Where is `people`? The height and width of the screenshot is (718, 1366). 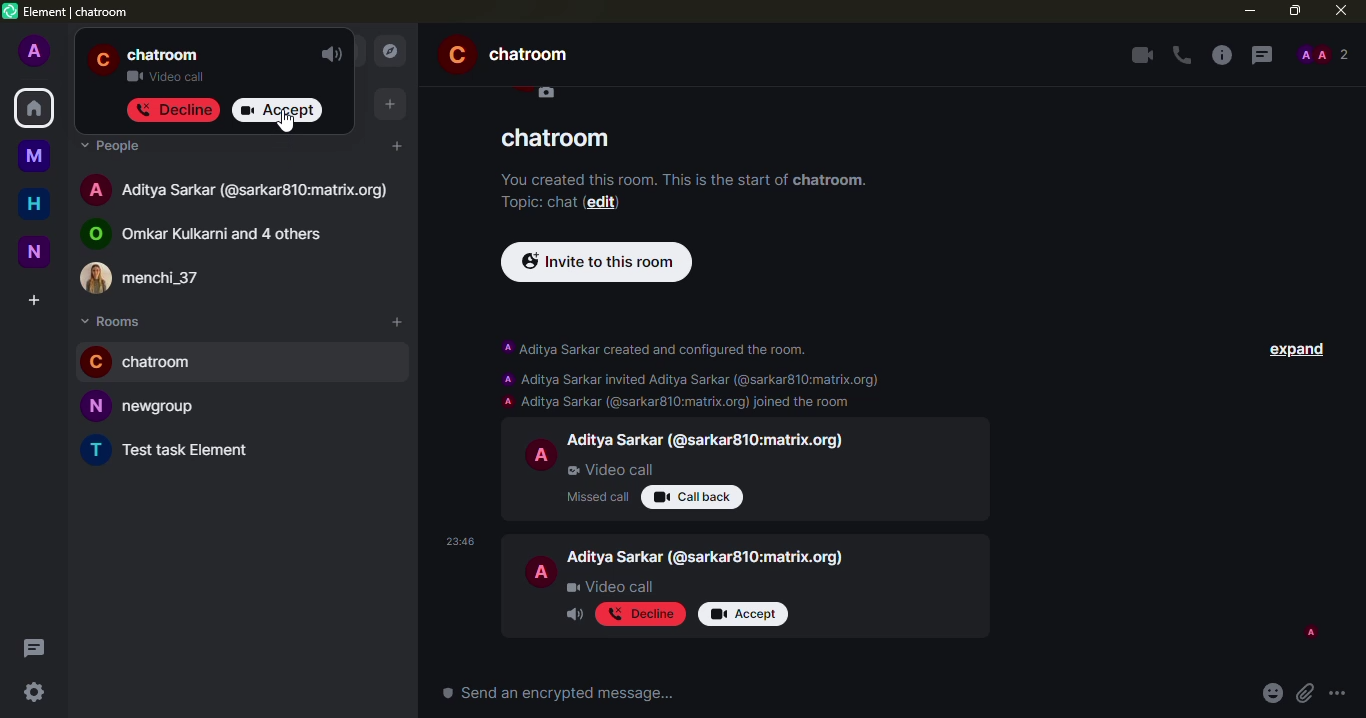 people is located at coordinates (115, 148).